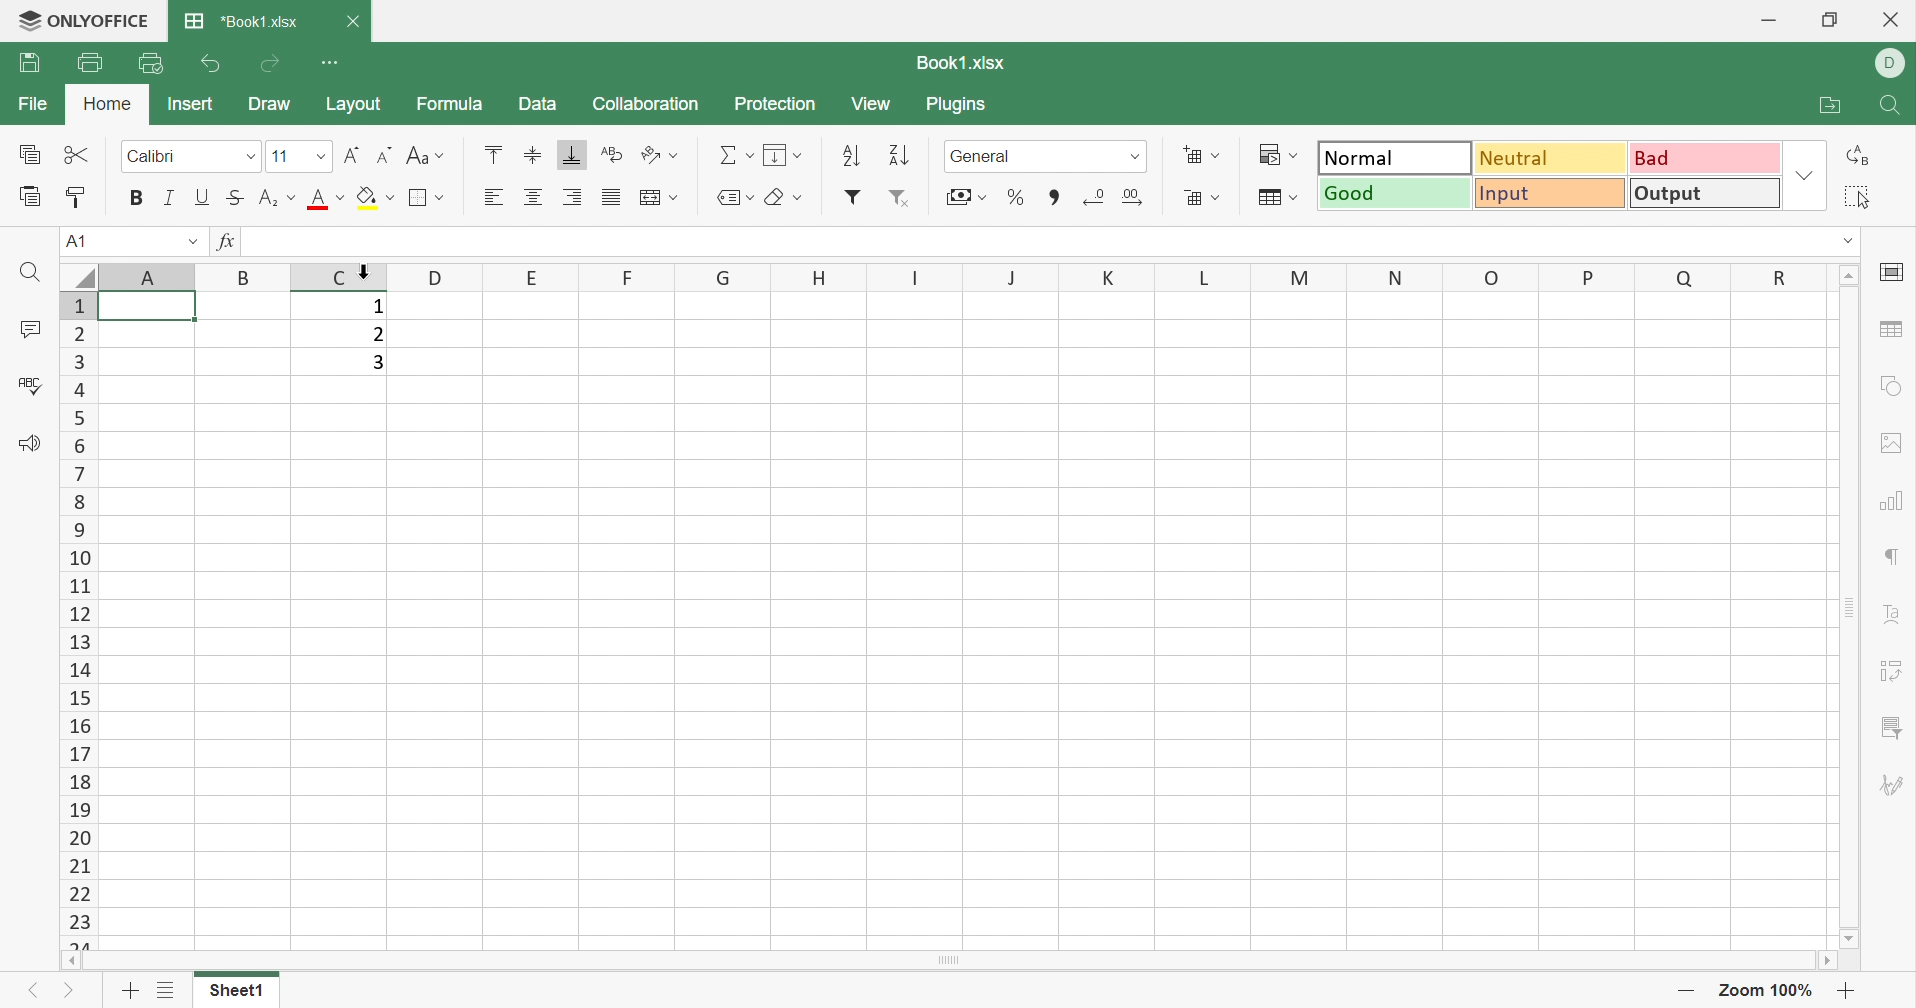 This screenshot has height=1008, width=1916. Describe the element at coordinates (365, 268) in the screenshot. I see `Cursor` at that location.